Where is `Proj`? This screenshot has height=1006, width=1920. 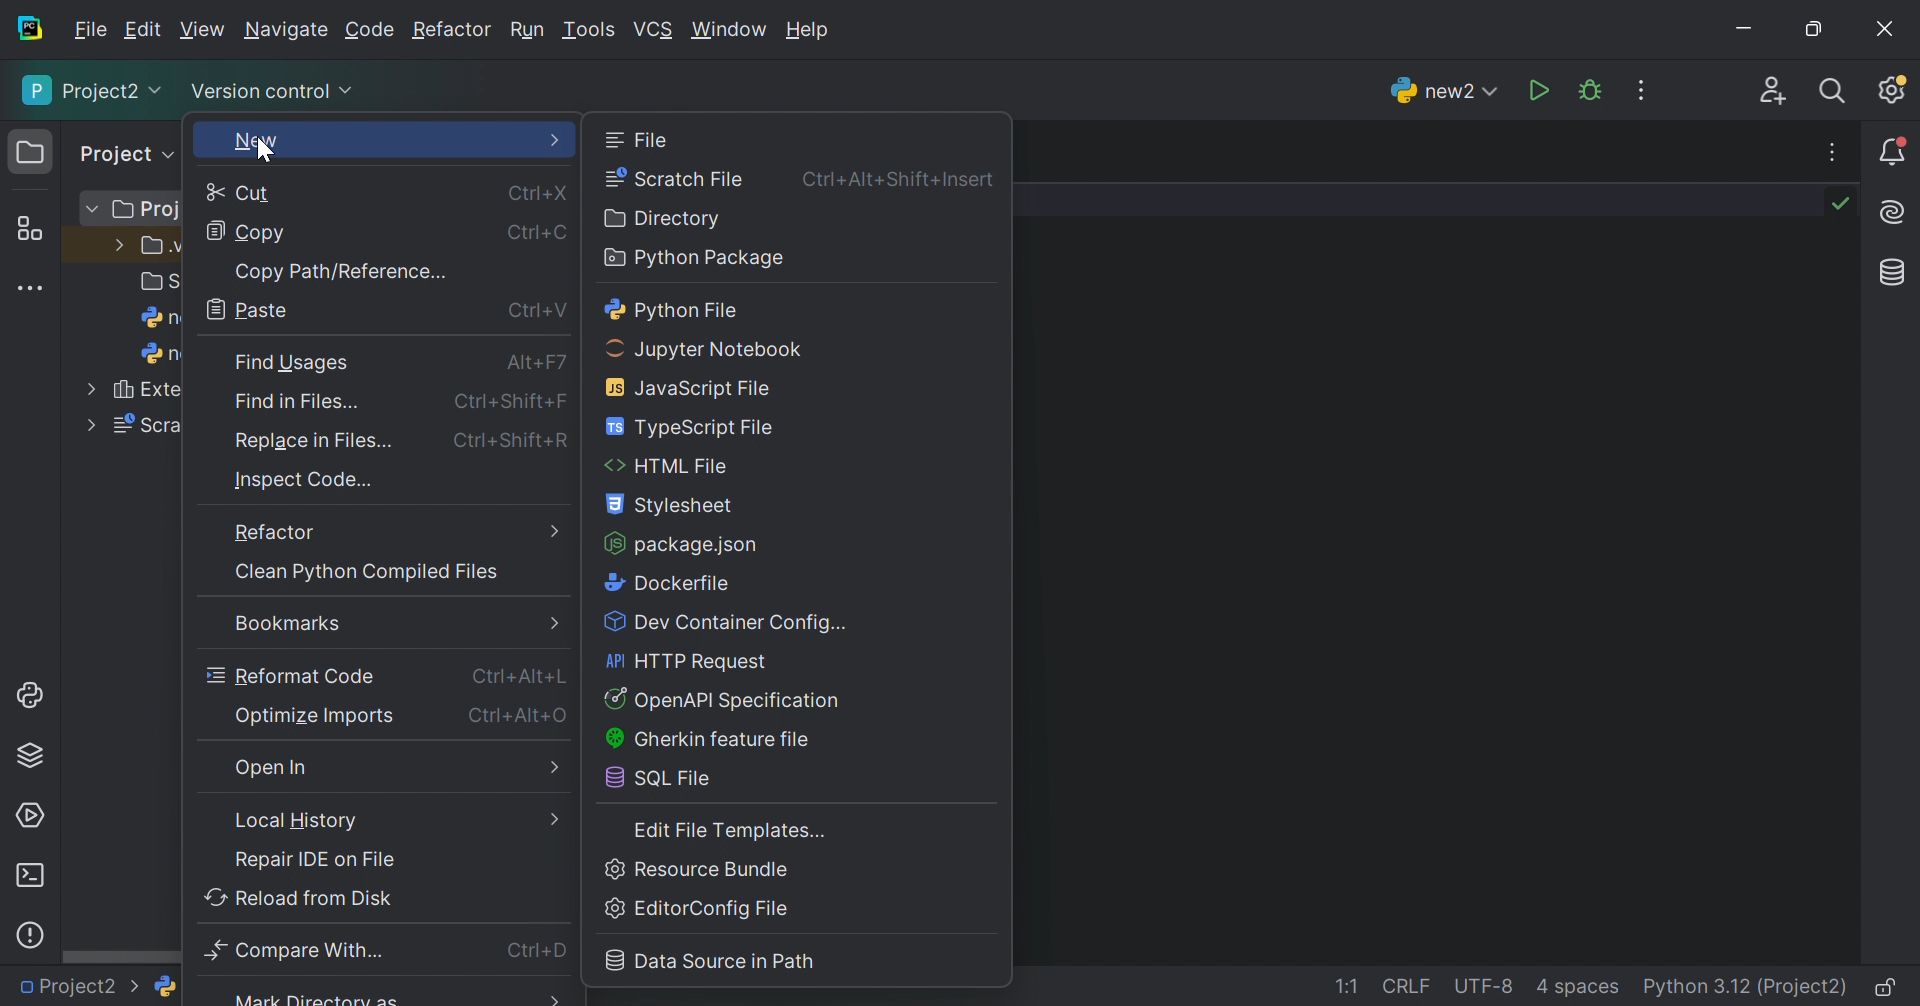
Proj is located at coordinates (150, 210).